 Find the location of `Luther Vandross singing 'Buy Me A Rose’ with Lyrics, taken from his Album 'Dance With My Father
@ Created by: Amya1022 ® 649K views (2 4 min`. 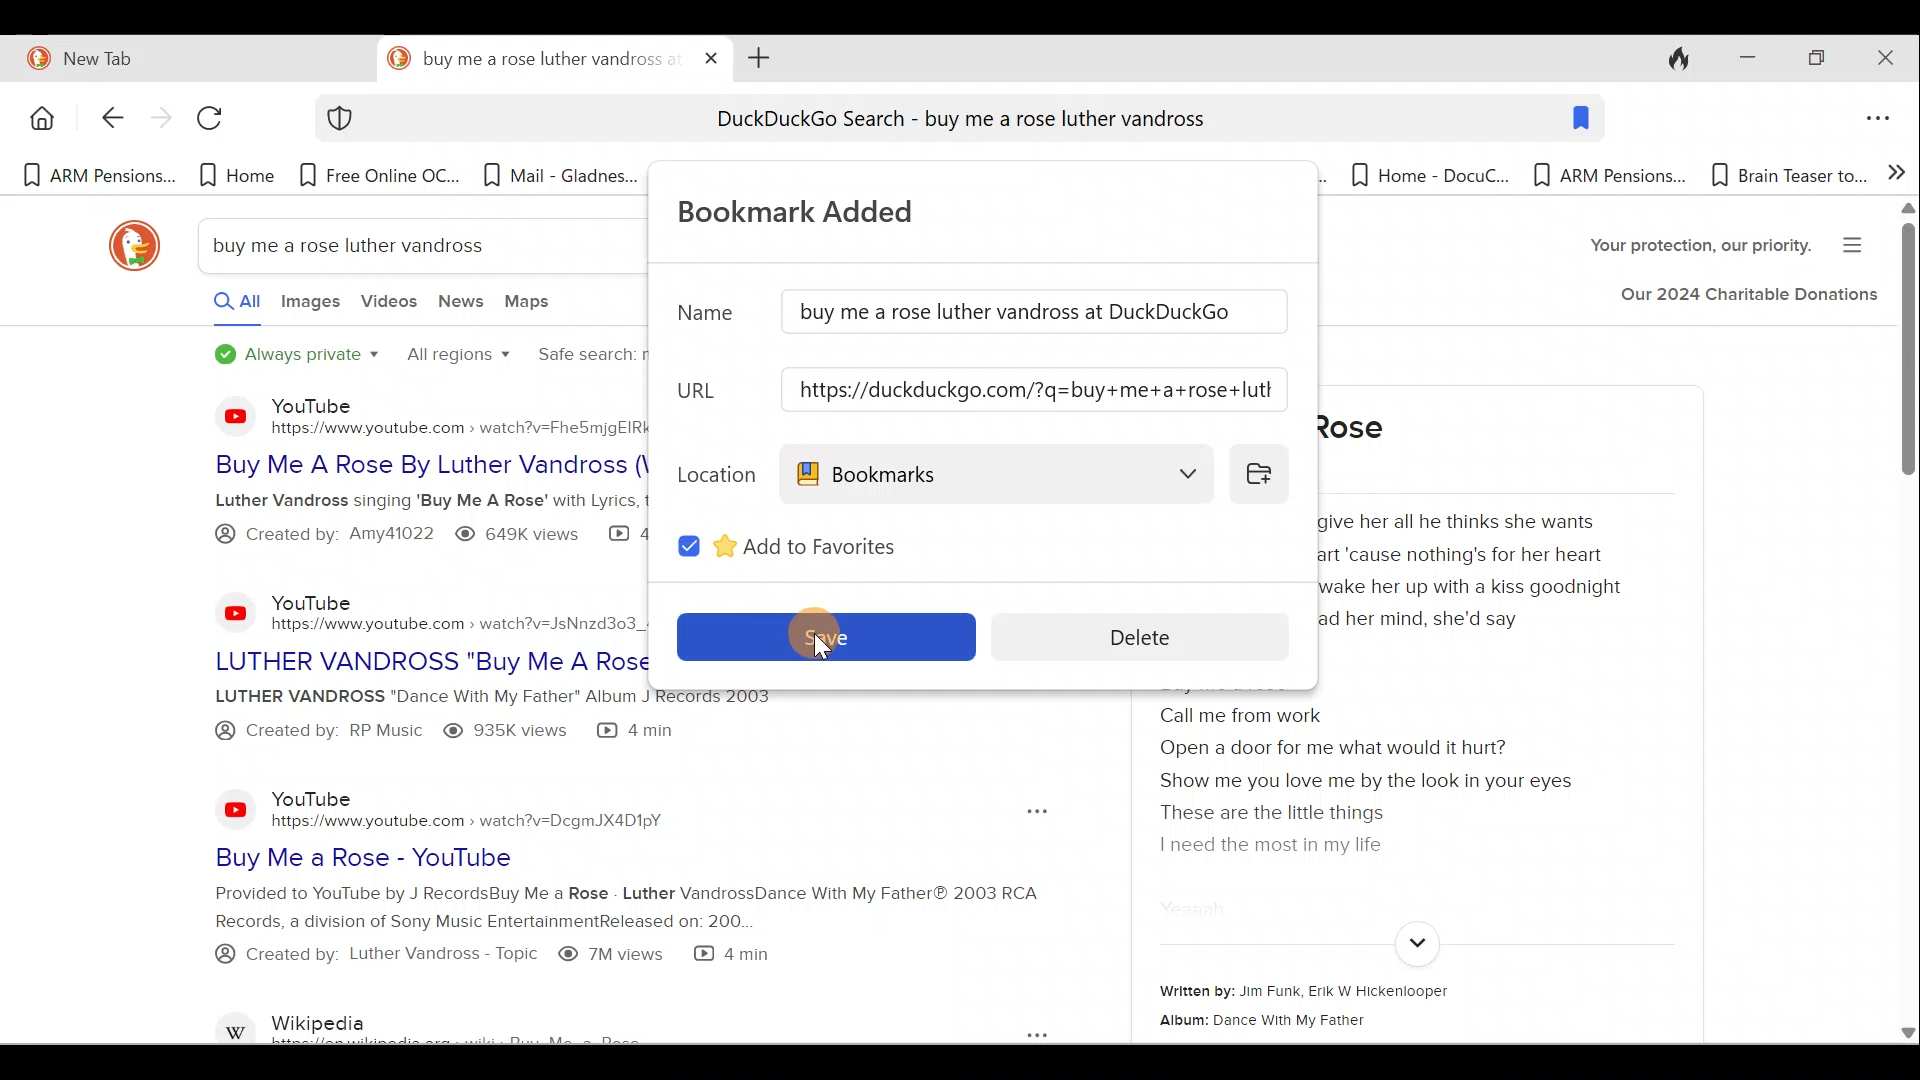

Luther Vandross singing 'Buy Me A Rose’ with Lyrics, taken from his Album 'Dance With My Father
@ Created by: Amya1022 ® 649K views (2 4 min is located at coordinates (407, 524).